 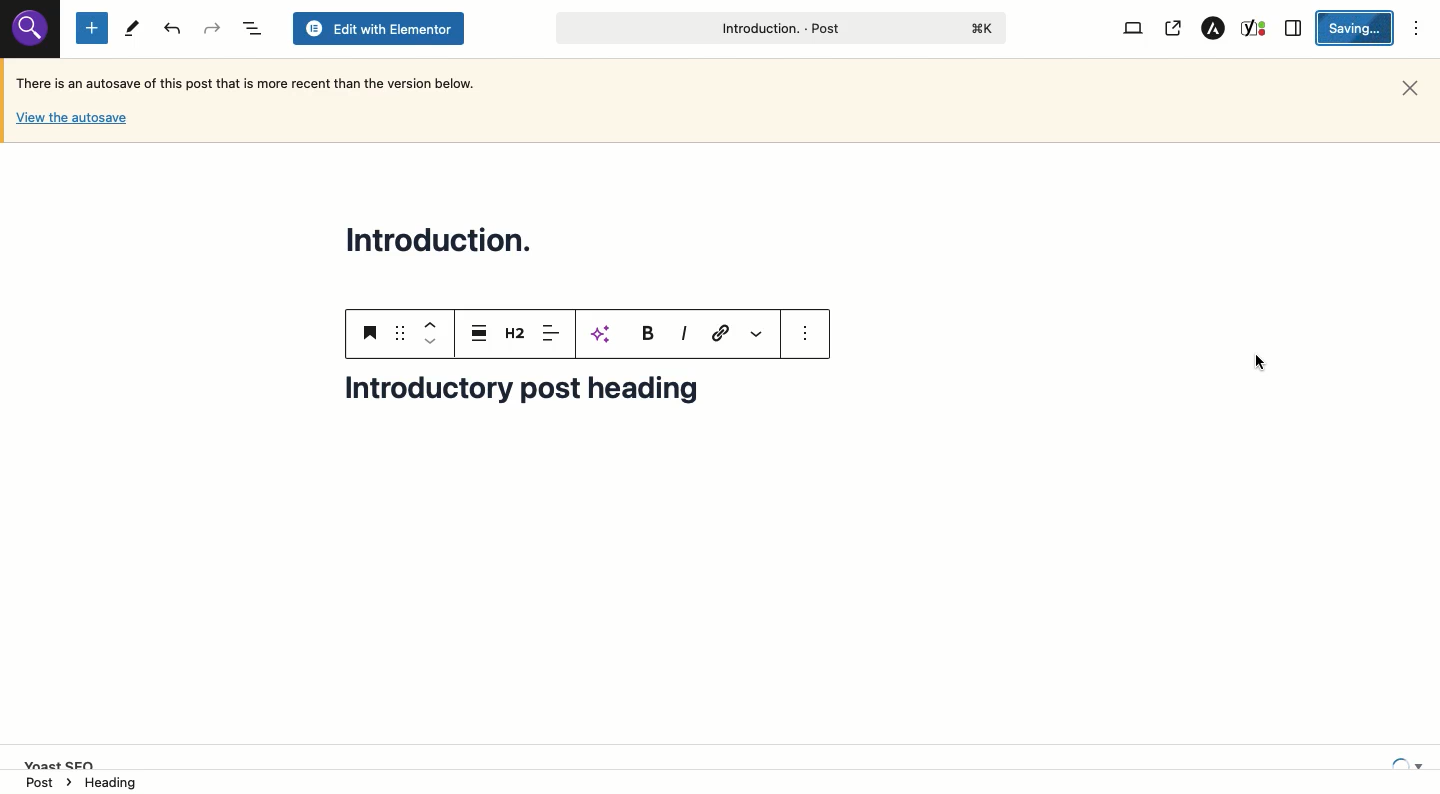 I want to click on Press enter, so click(x=1267, y=366).